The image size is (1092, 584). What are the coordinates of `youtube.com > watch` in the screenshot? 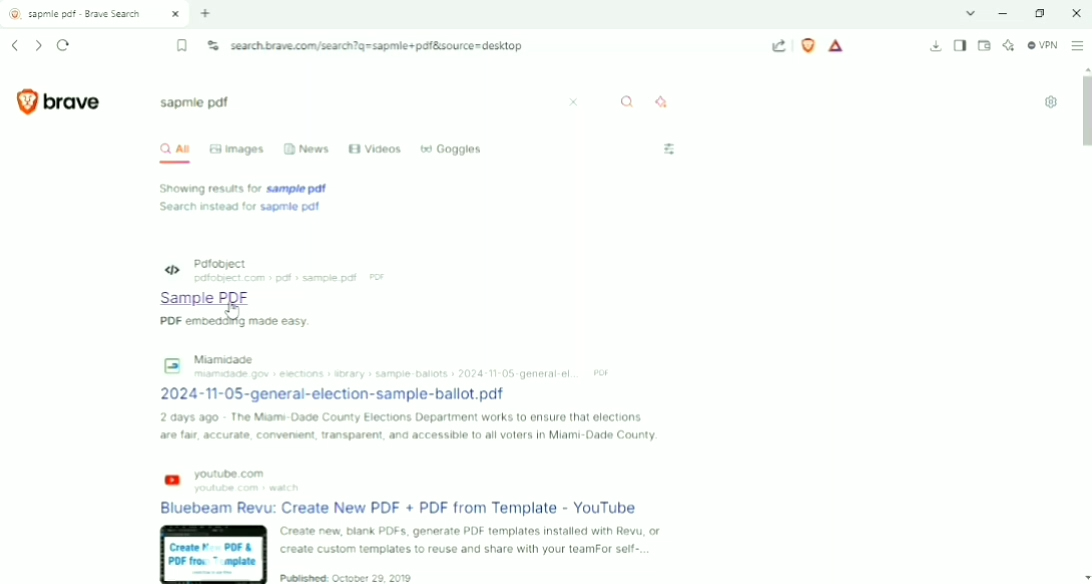 It's located at (250, 488).